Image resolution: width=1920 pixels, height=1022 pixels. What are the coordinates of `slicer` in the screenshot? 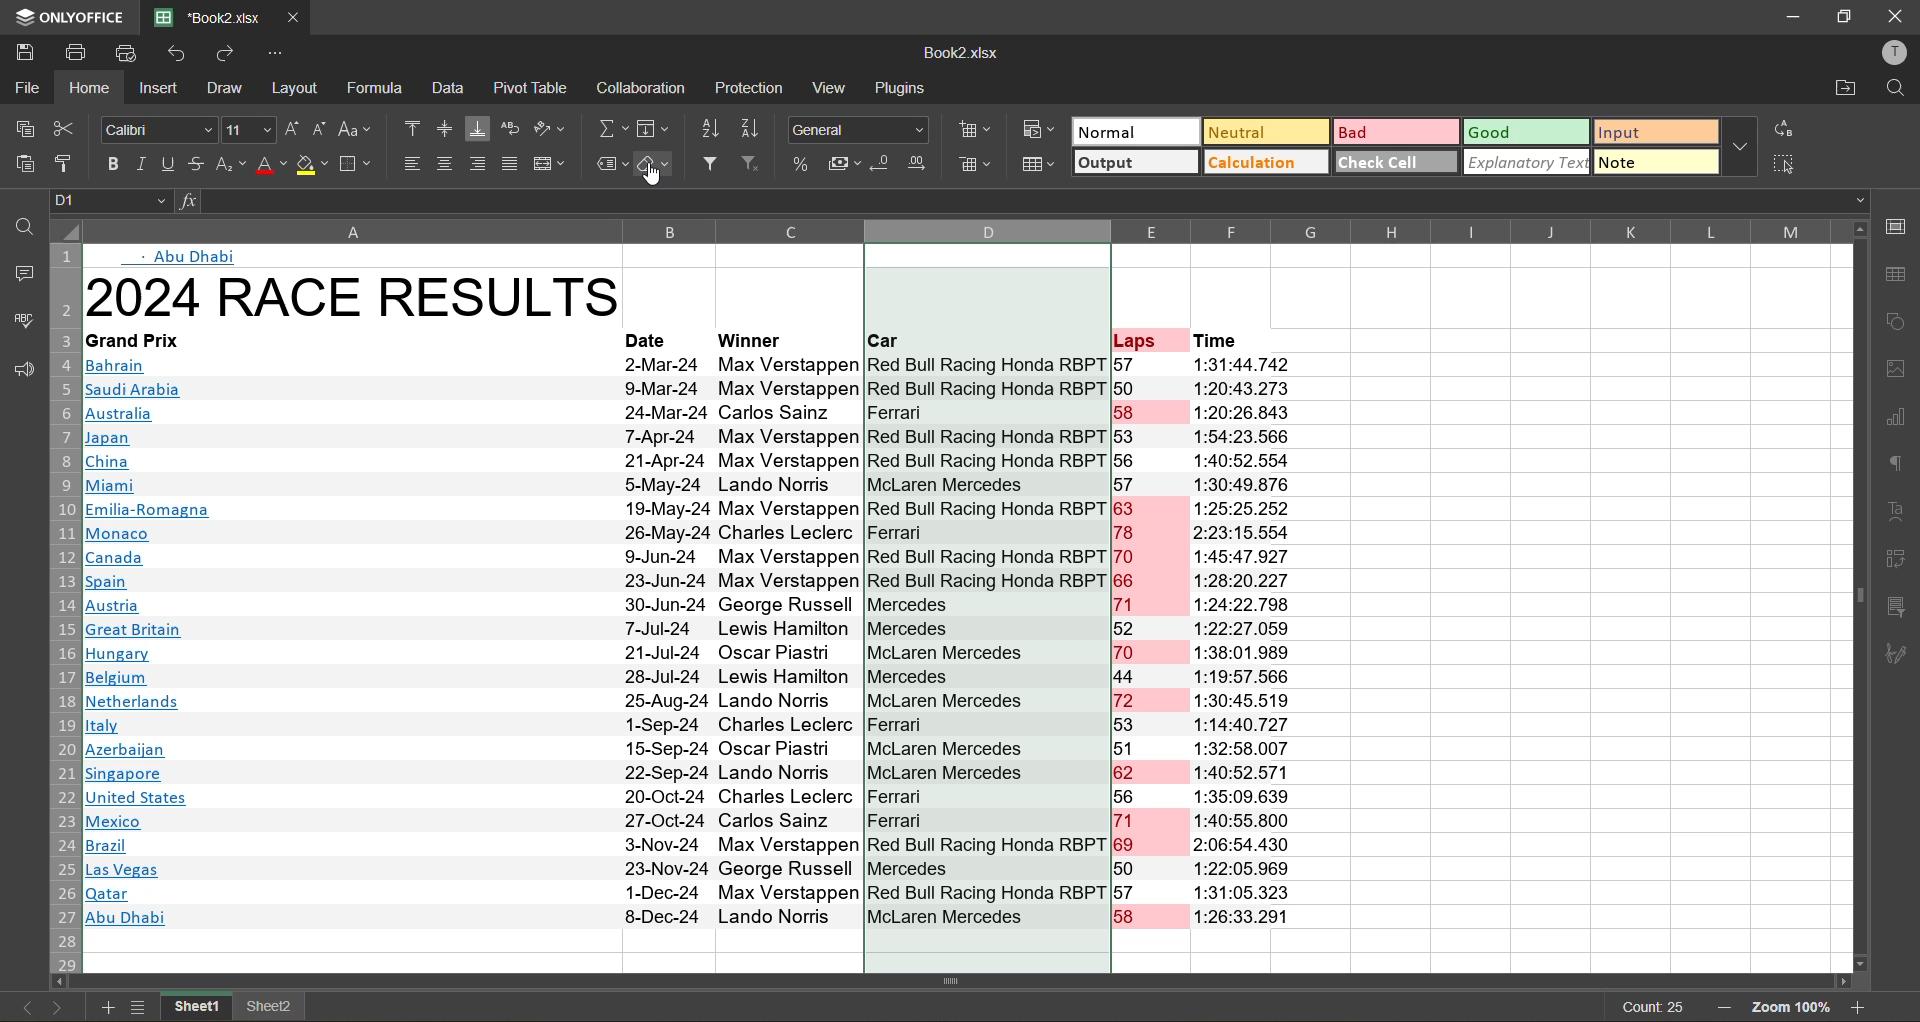 It's located at (1902, 611).